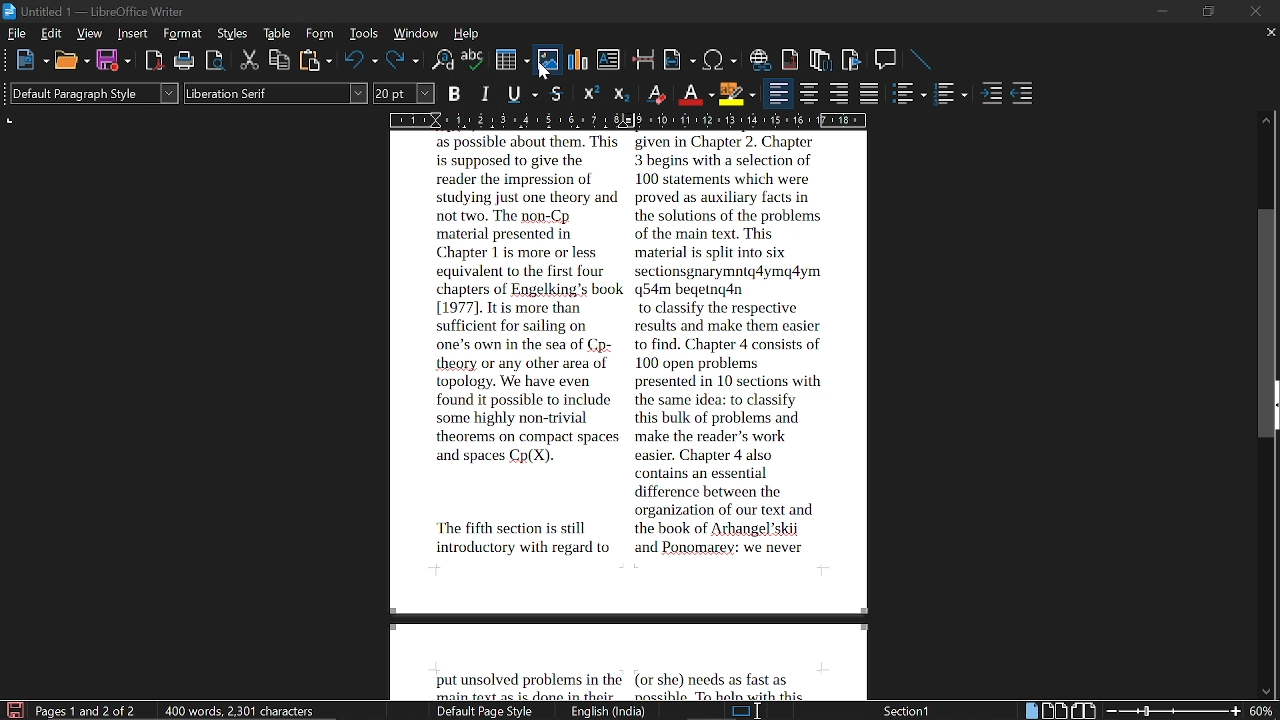 This screenshot has height=720, width=1280. What do you see at coordinates (545, 69) in the screenshot?
I see `cursor` at bounding box center [545, 69].